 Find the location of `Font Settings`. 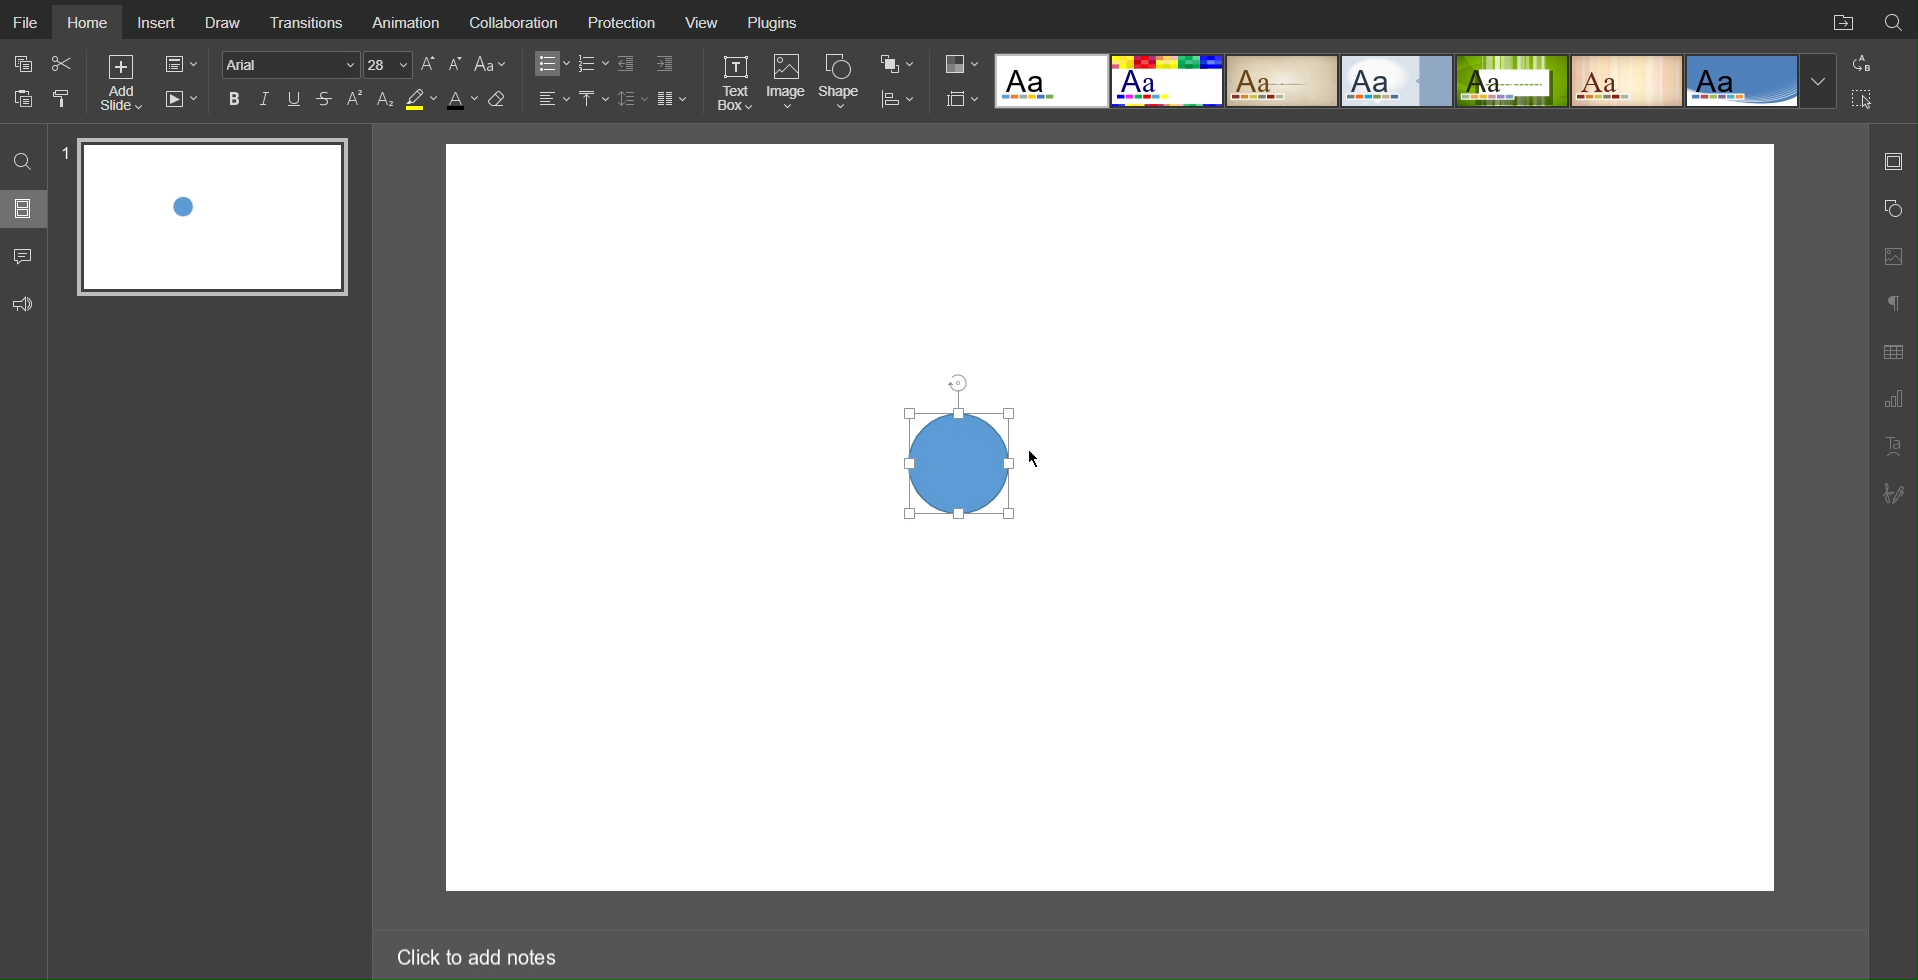

Font Settings is located at coordinates (314, 64).